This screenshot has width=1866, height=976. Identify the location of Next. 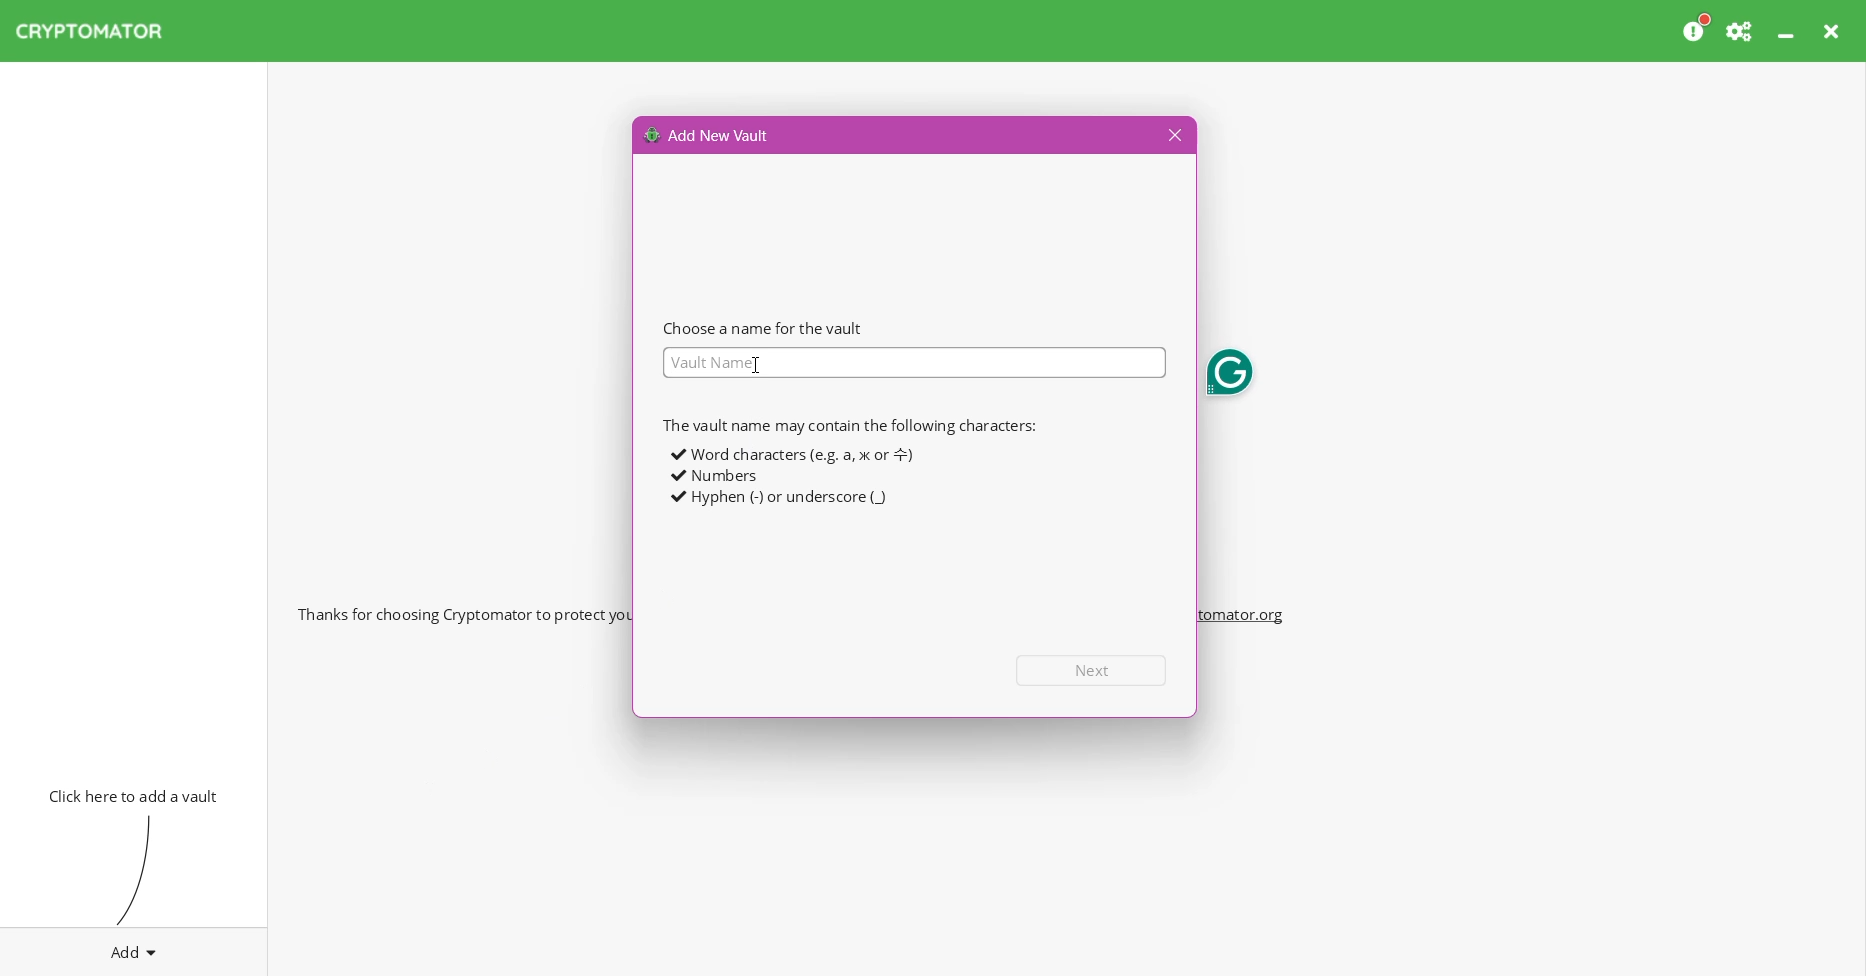
(1092, 670).